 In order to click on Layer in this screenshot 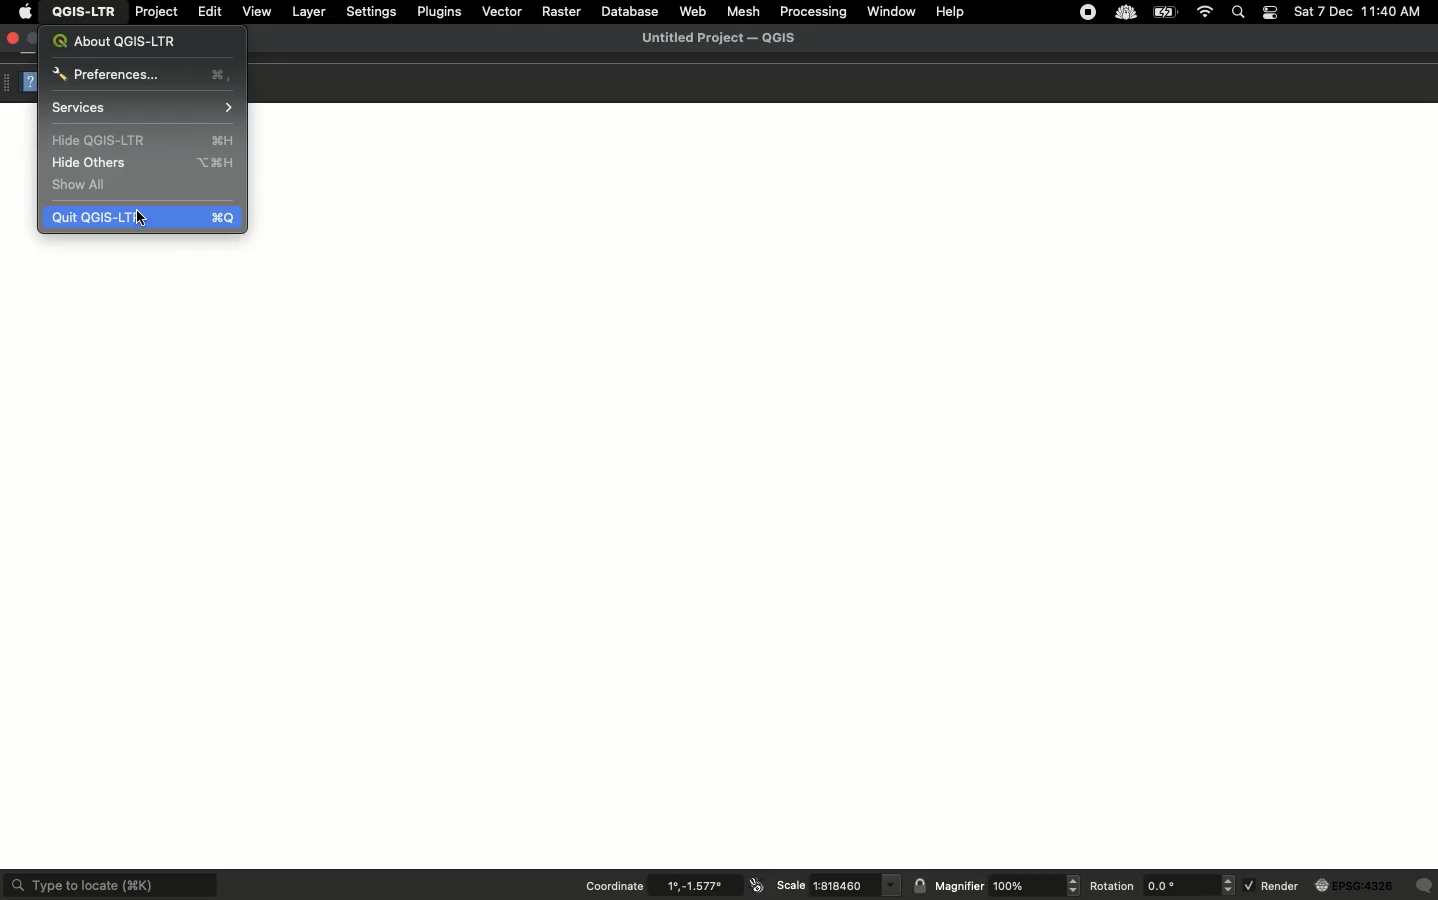, I will do `click(307, 13)`.